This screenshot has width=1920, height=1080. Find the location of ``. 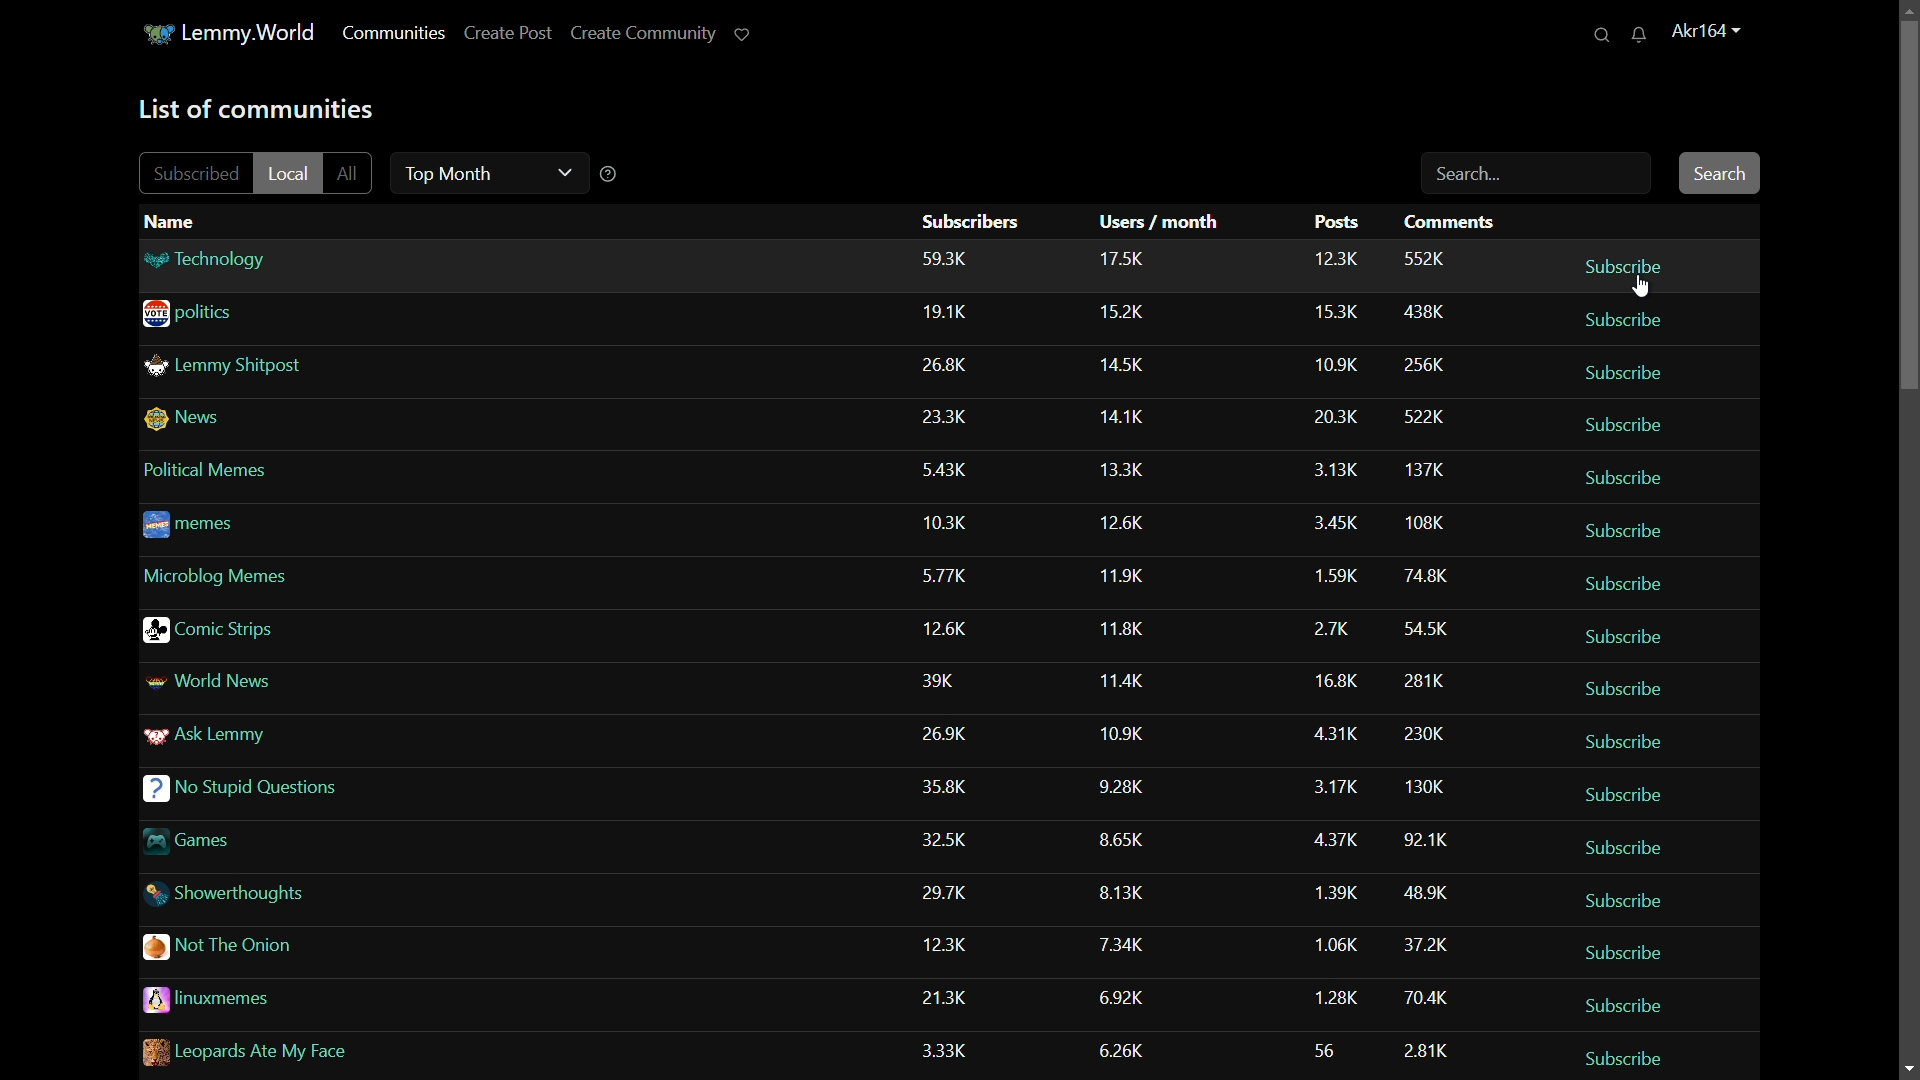

 is located at coordinates (953, 784).